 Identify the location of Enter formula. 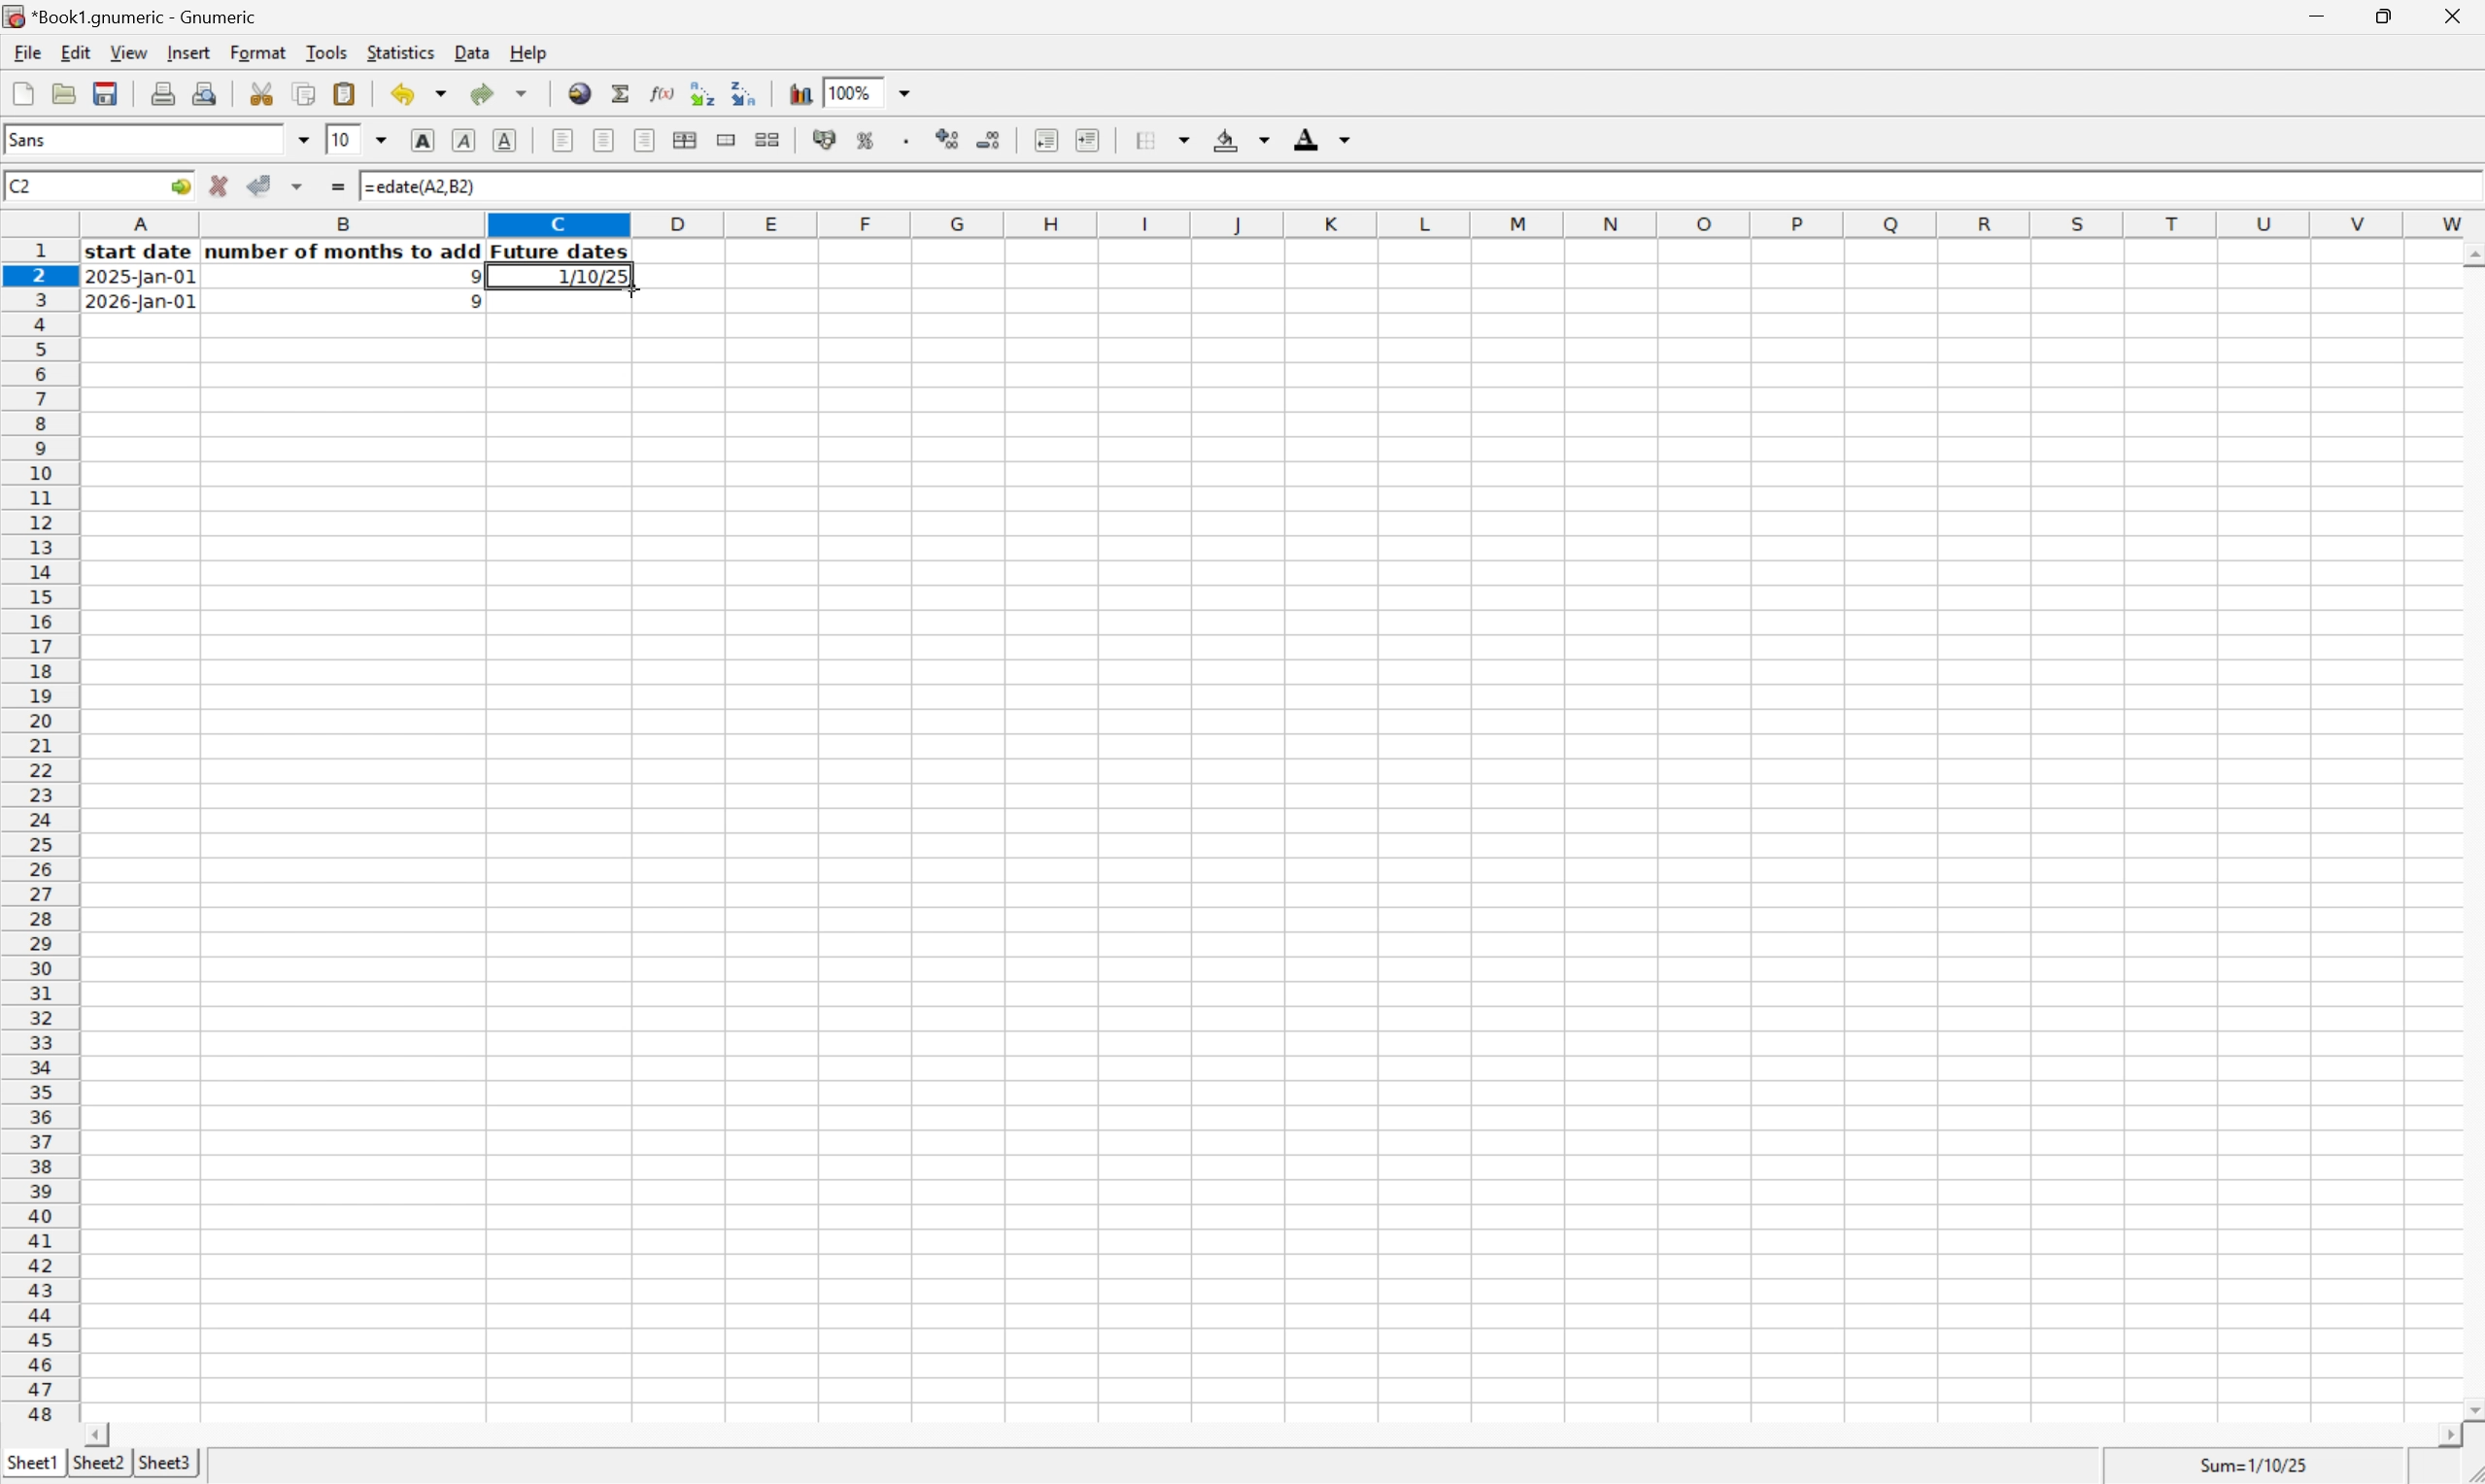
(340, 182).